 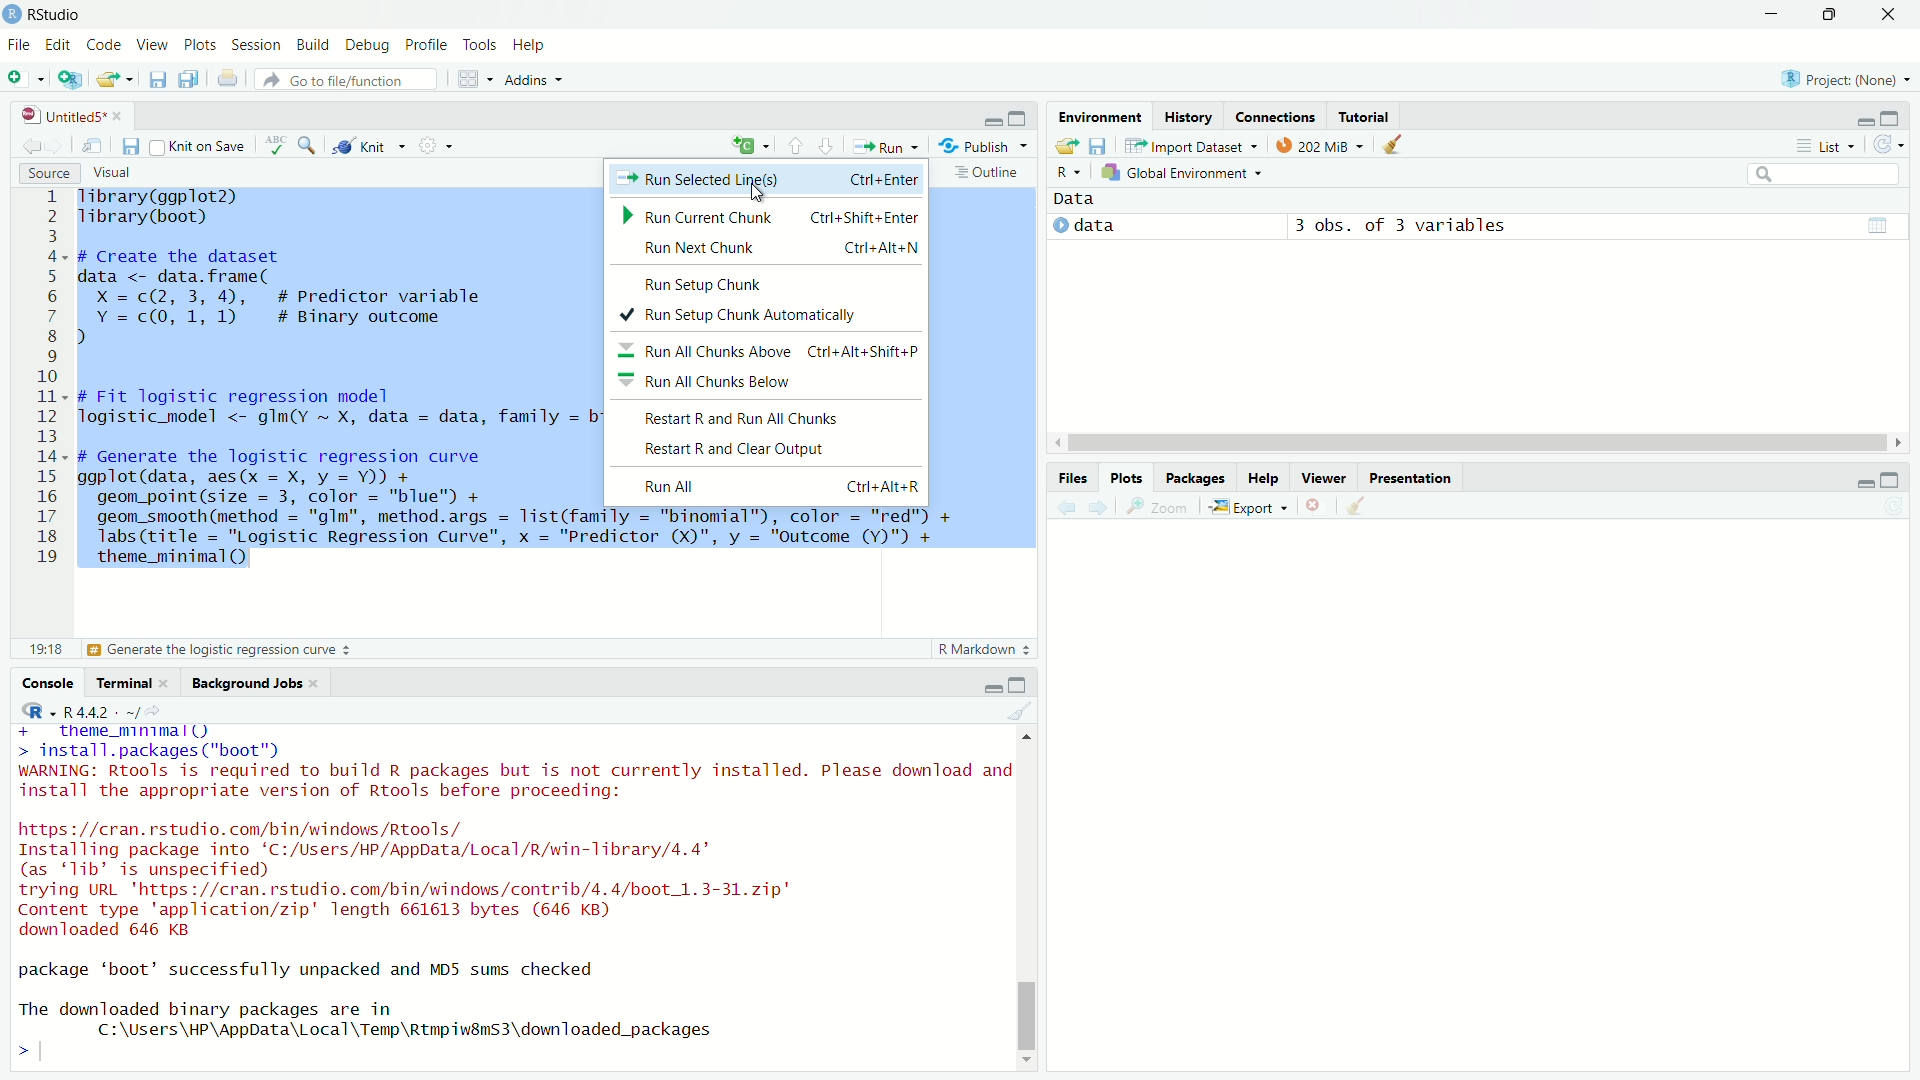 What do you see at coordinates (1073, 479) in the screenshot?
I see `Files` at bounding box center [1073, 479].